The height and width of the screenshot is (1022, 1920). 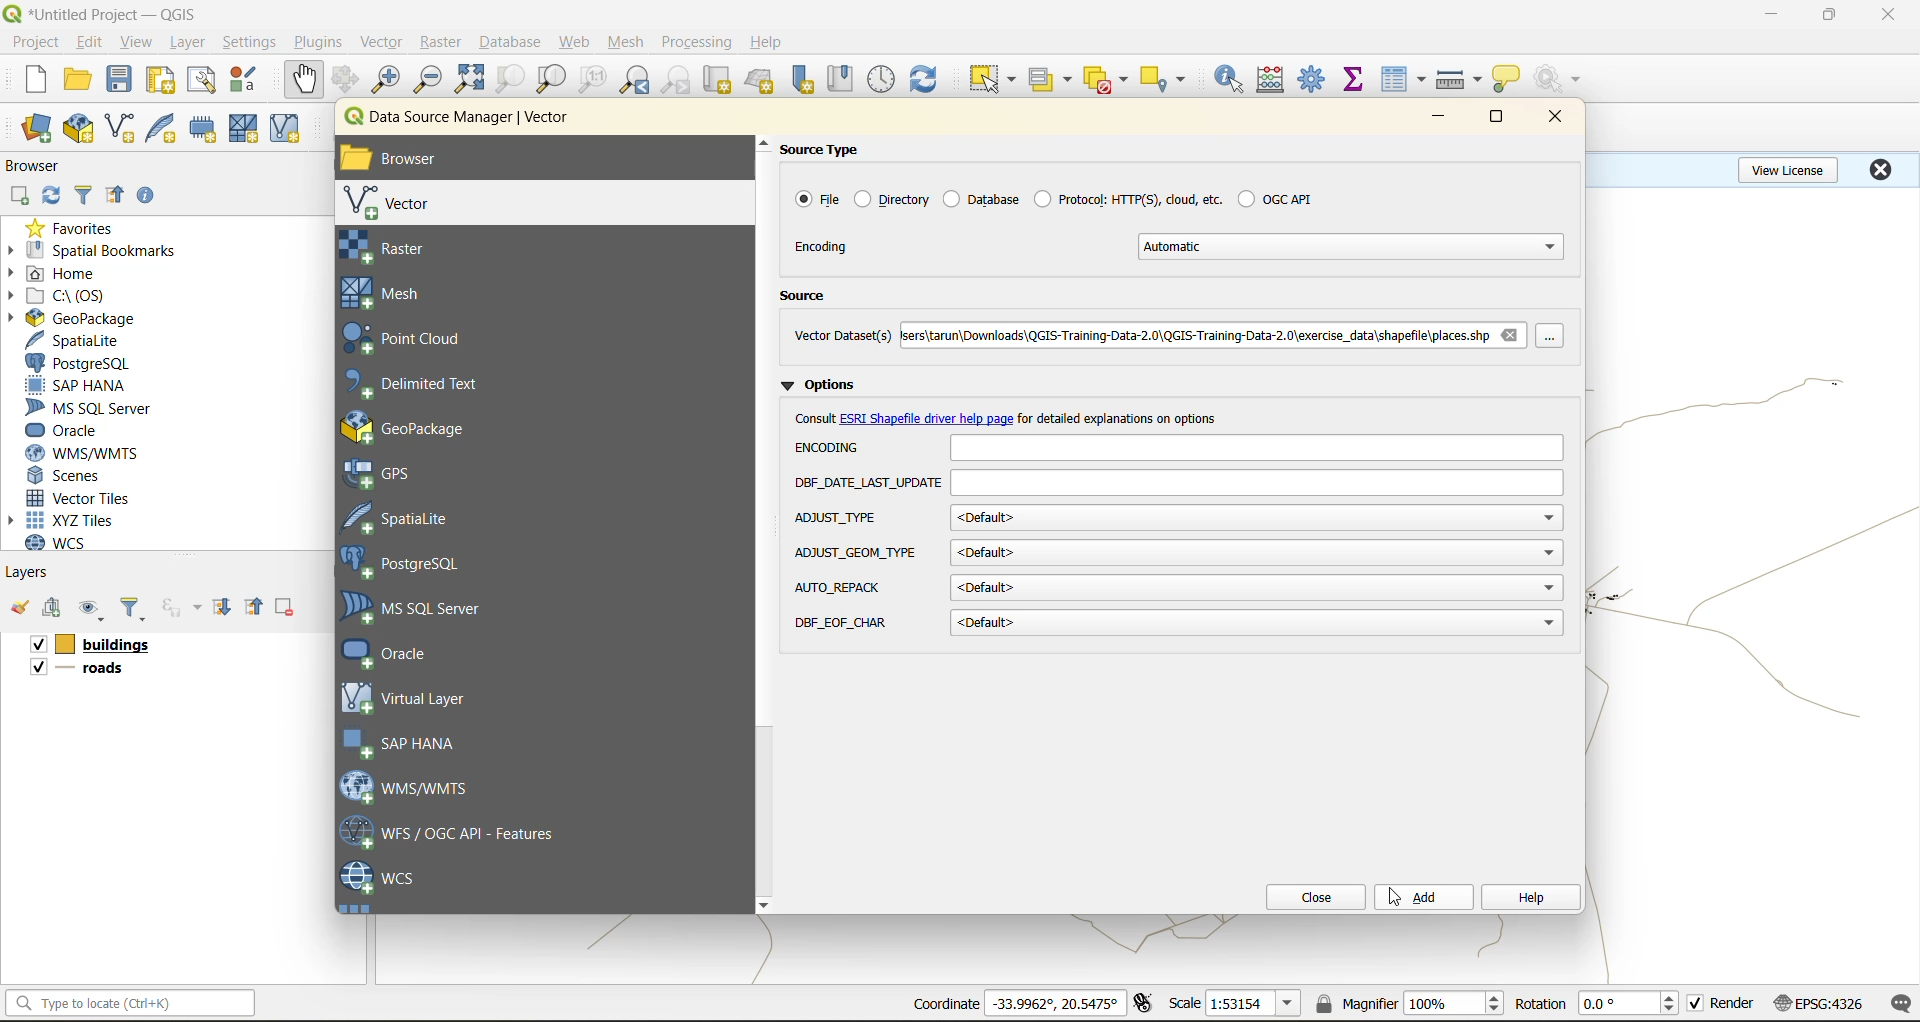 What do you see at coordinates (1696, 1004) in the screenshot?
I see `checkbox` at bounding box center [1696, 1004].